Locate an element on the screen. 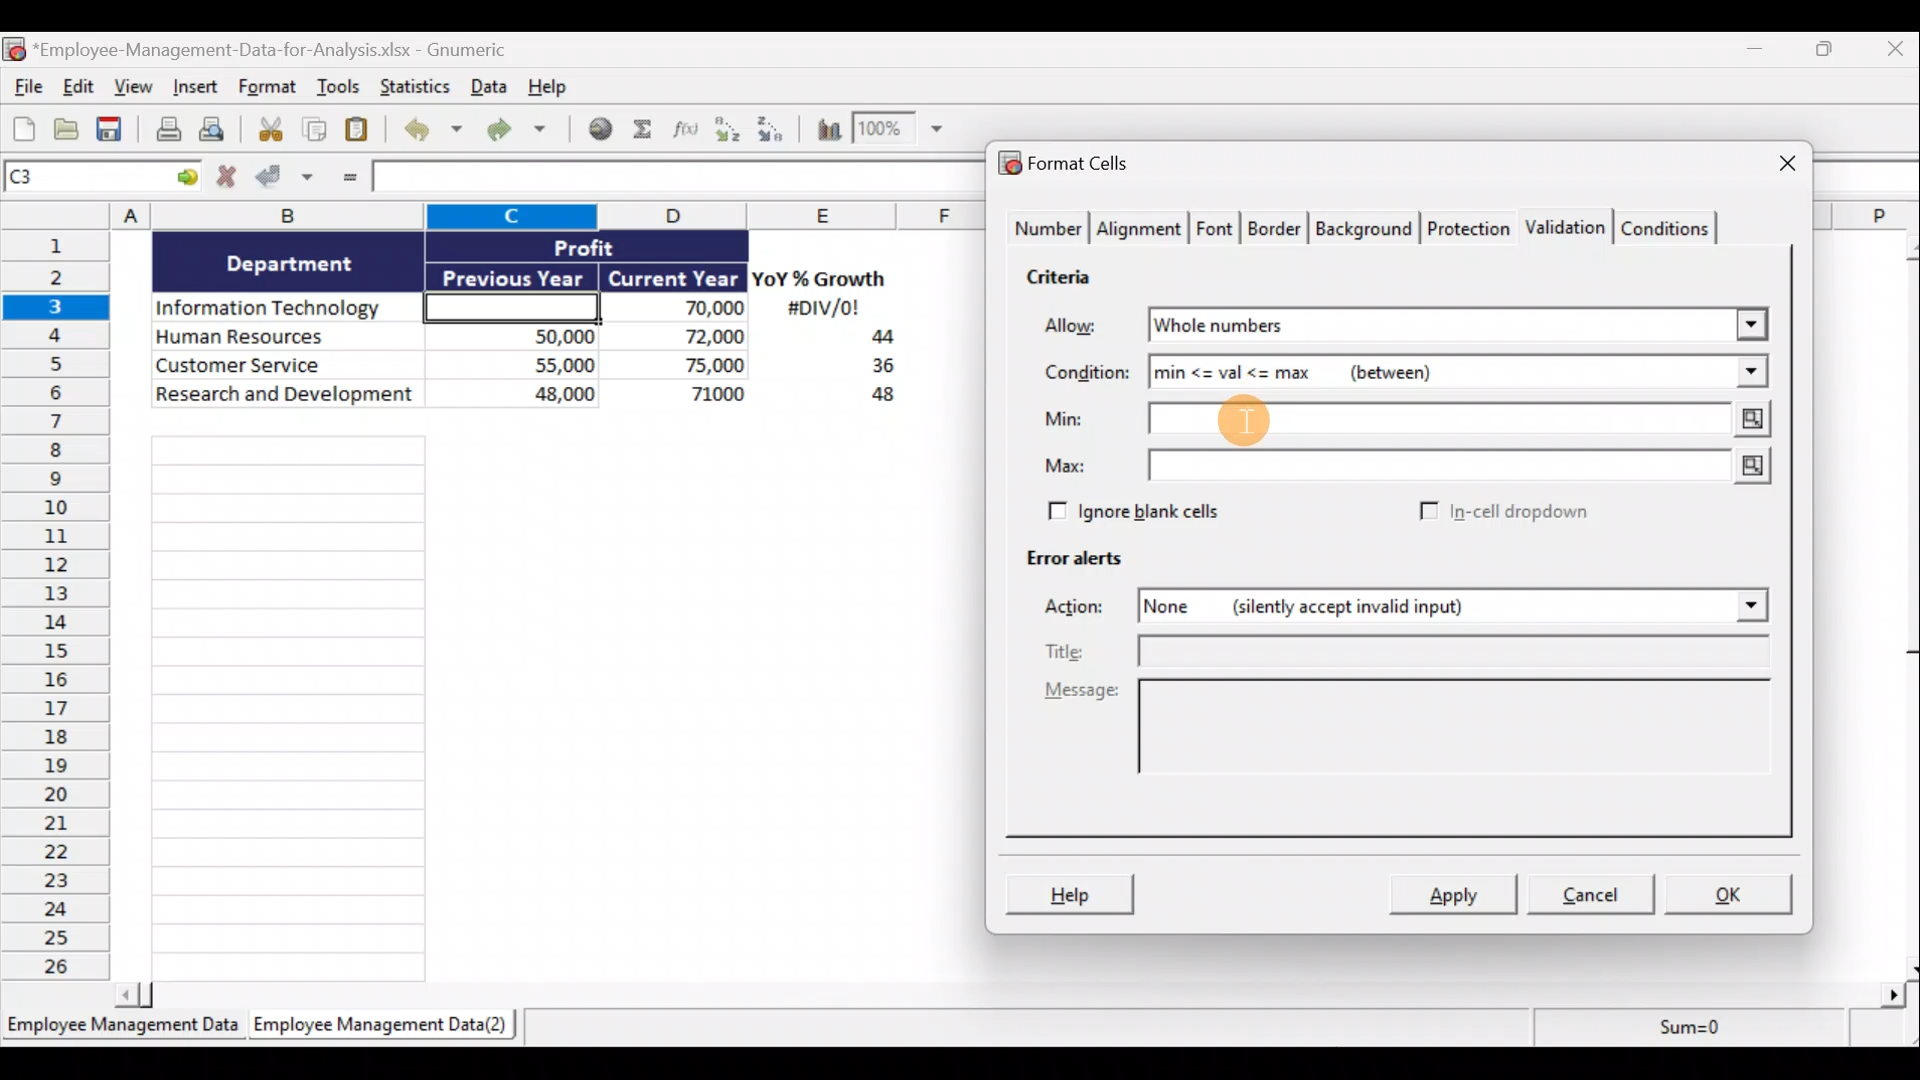 Image resolution: width=1920 pixels, height=1080 pixels. Redo undone action is located at coordinates (525, 130).